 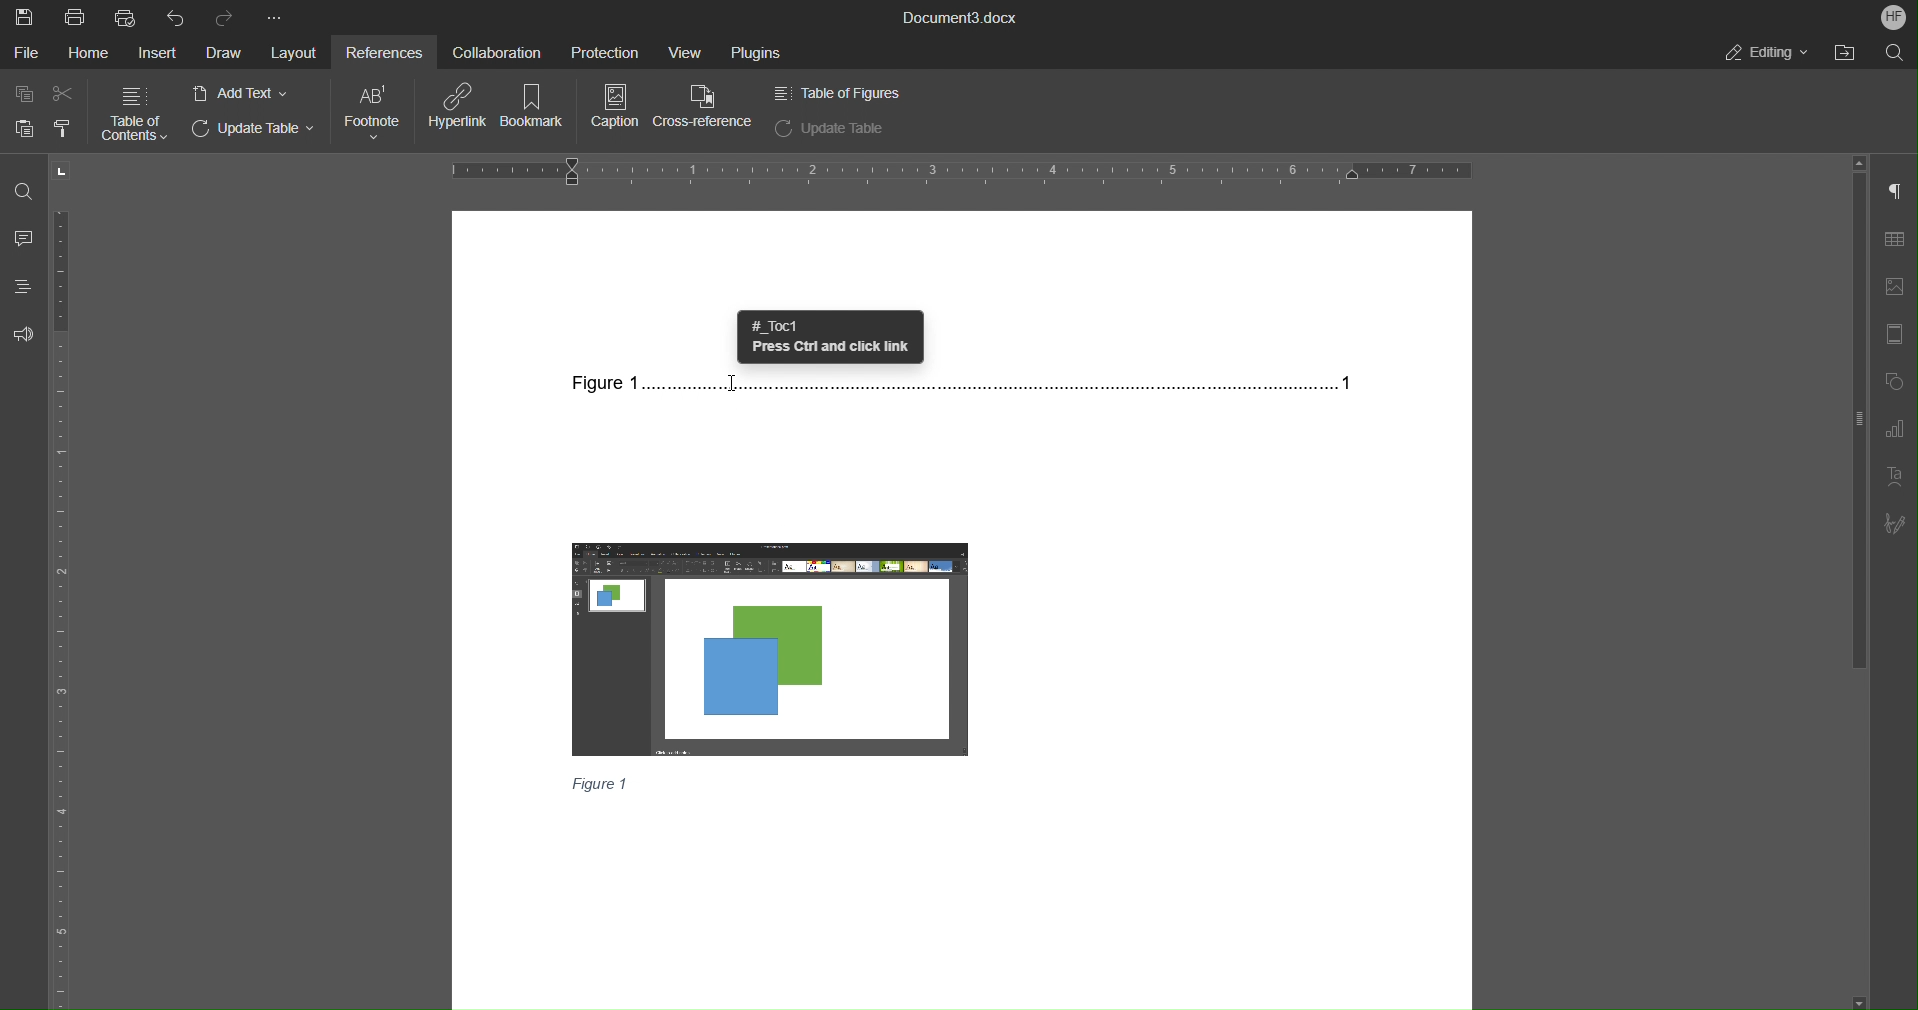 I want to click on Comment, so click(x=23, y=236).